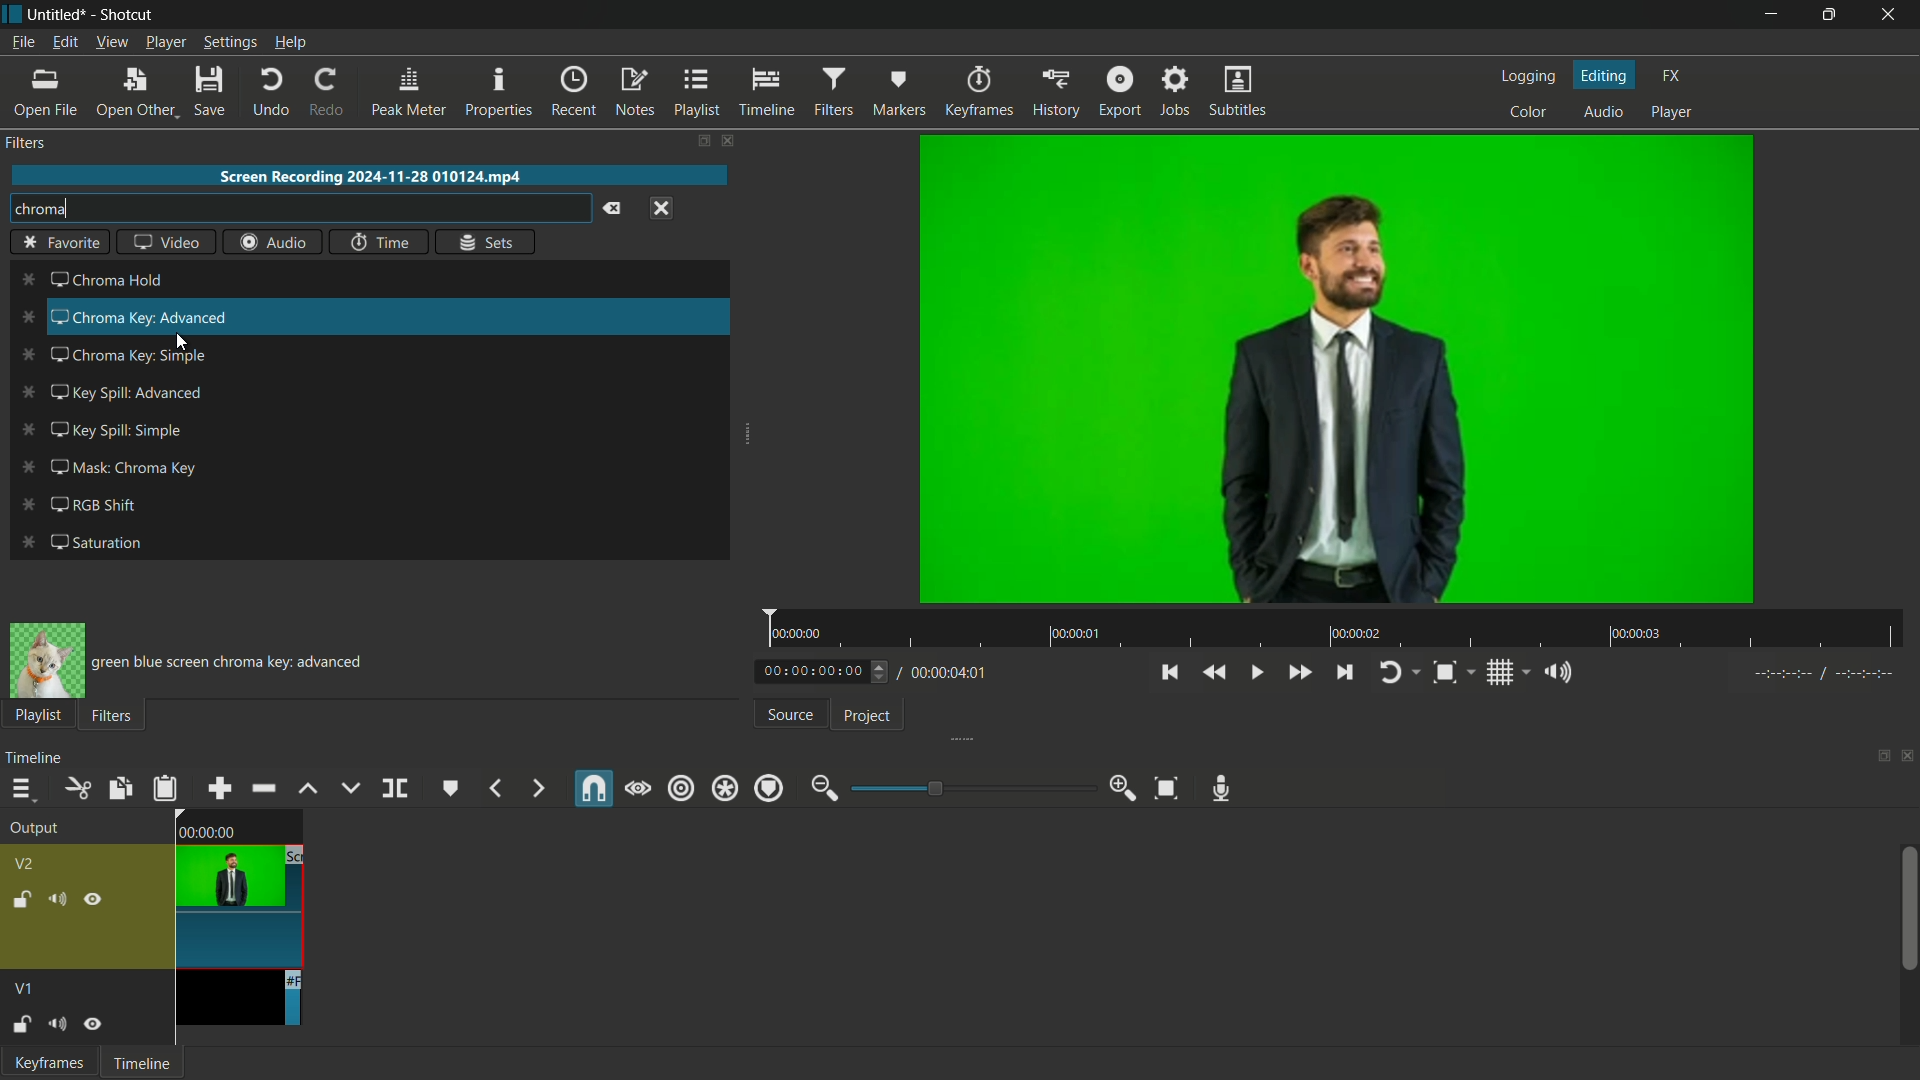  I want to click on lock, so click(21, 1026).